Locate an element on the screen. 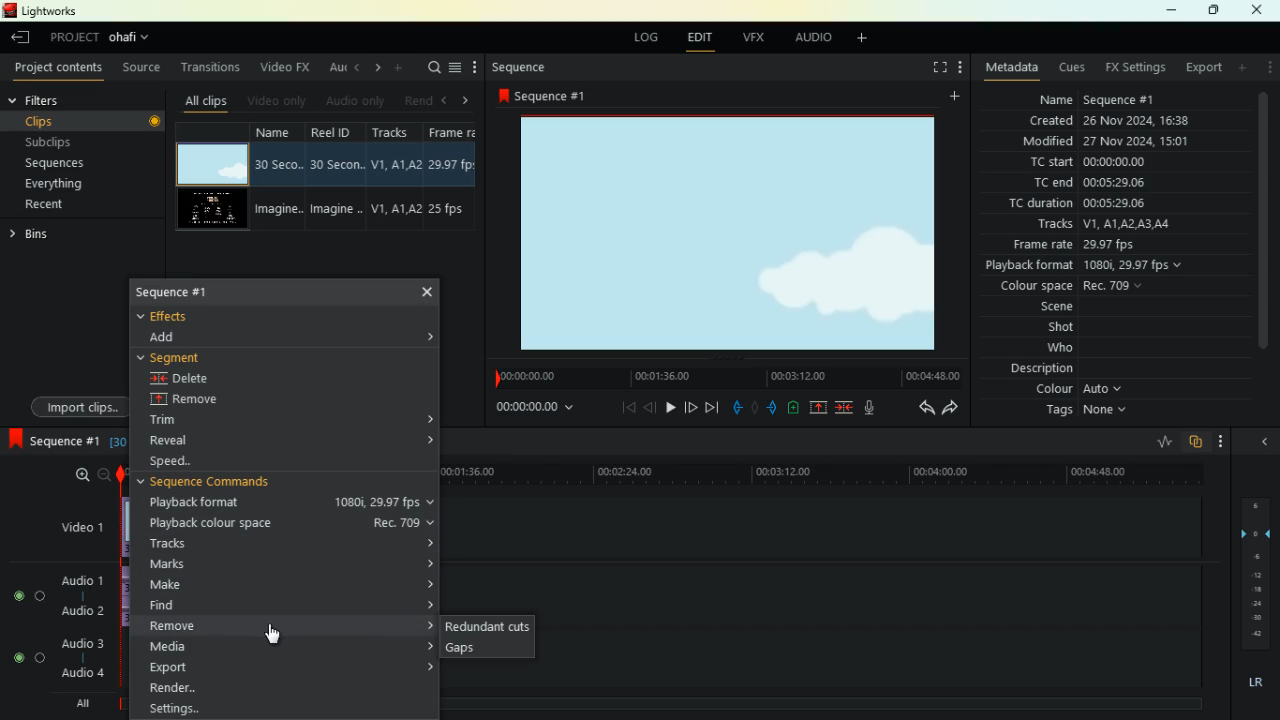 The height and width of the screenshot is (720, 1280). add is located at coordinates (1241, 71).